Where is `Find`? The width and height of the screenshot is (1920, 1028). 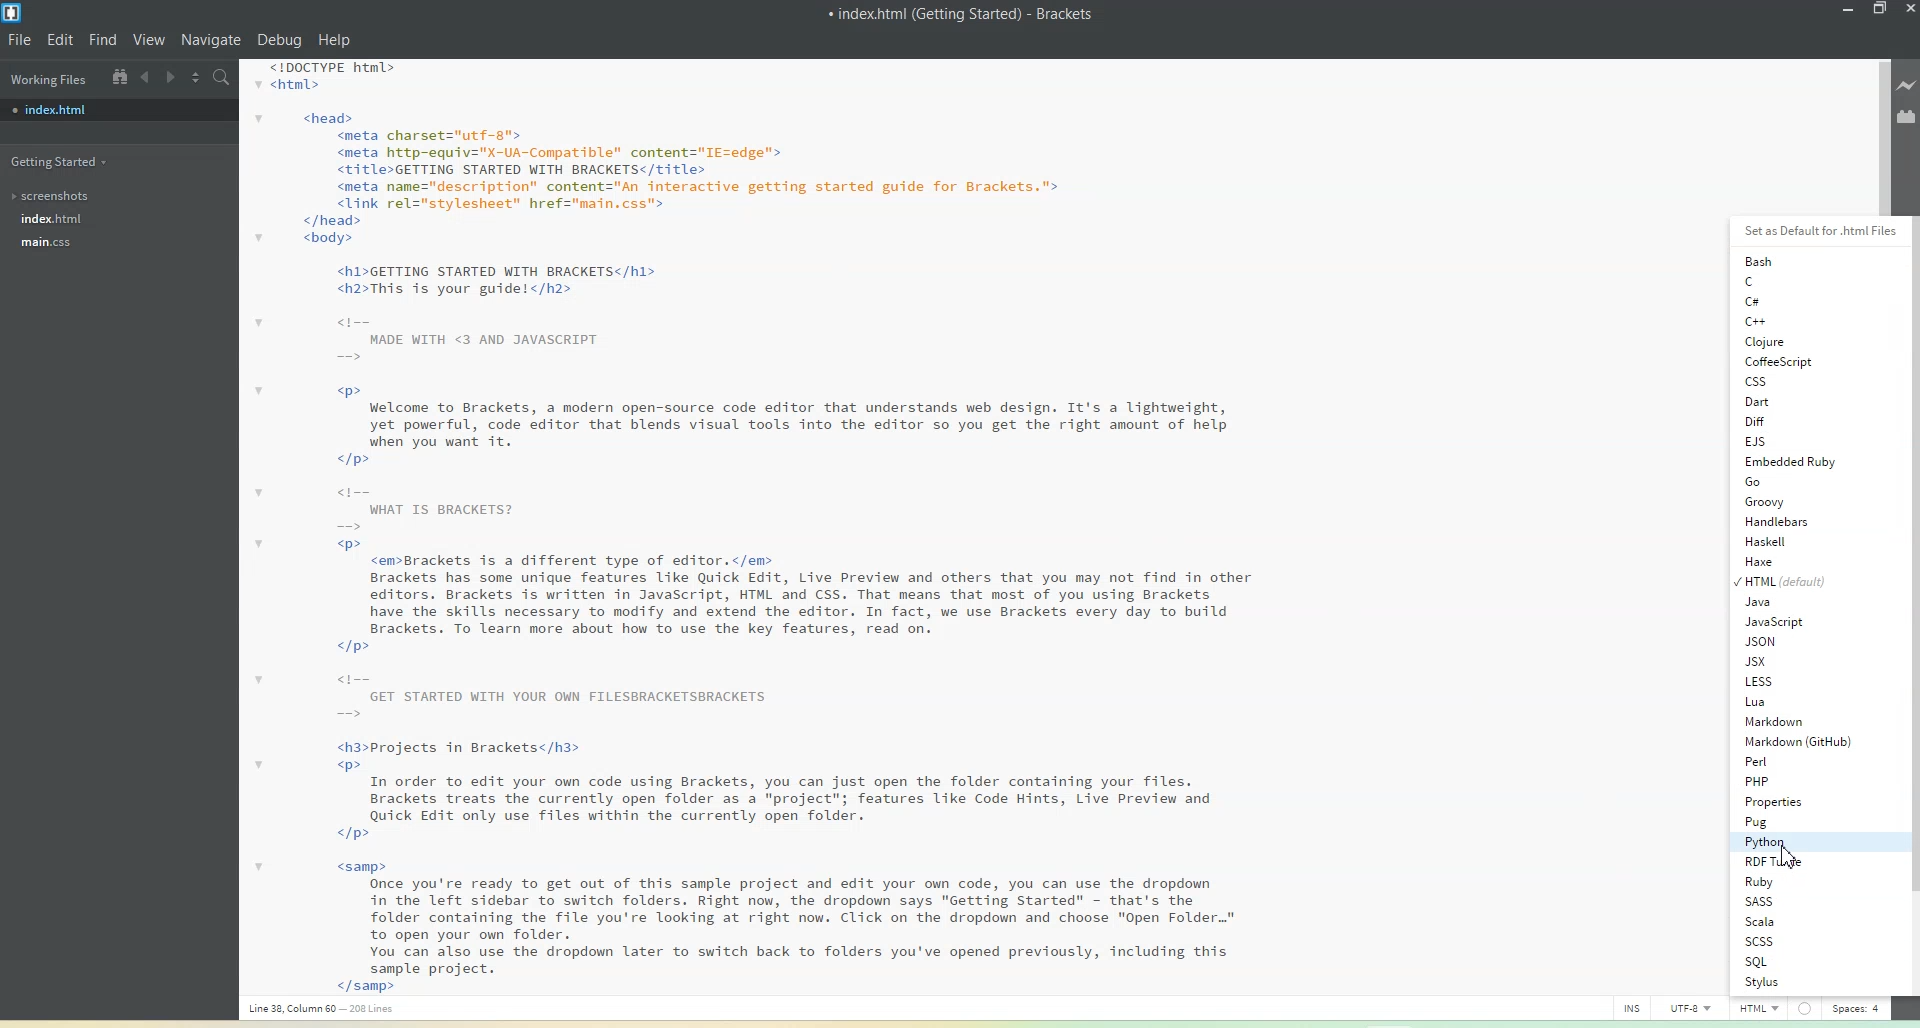
Find is located at coordinates (103, 40).